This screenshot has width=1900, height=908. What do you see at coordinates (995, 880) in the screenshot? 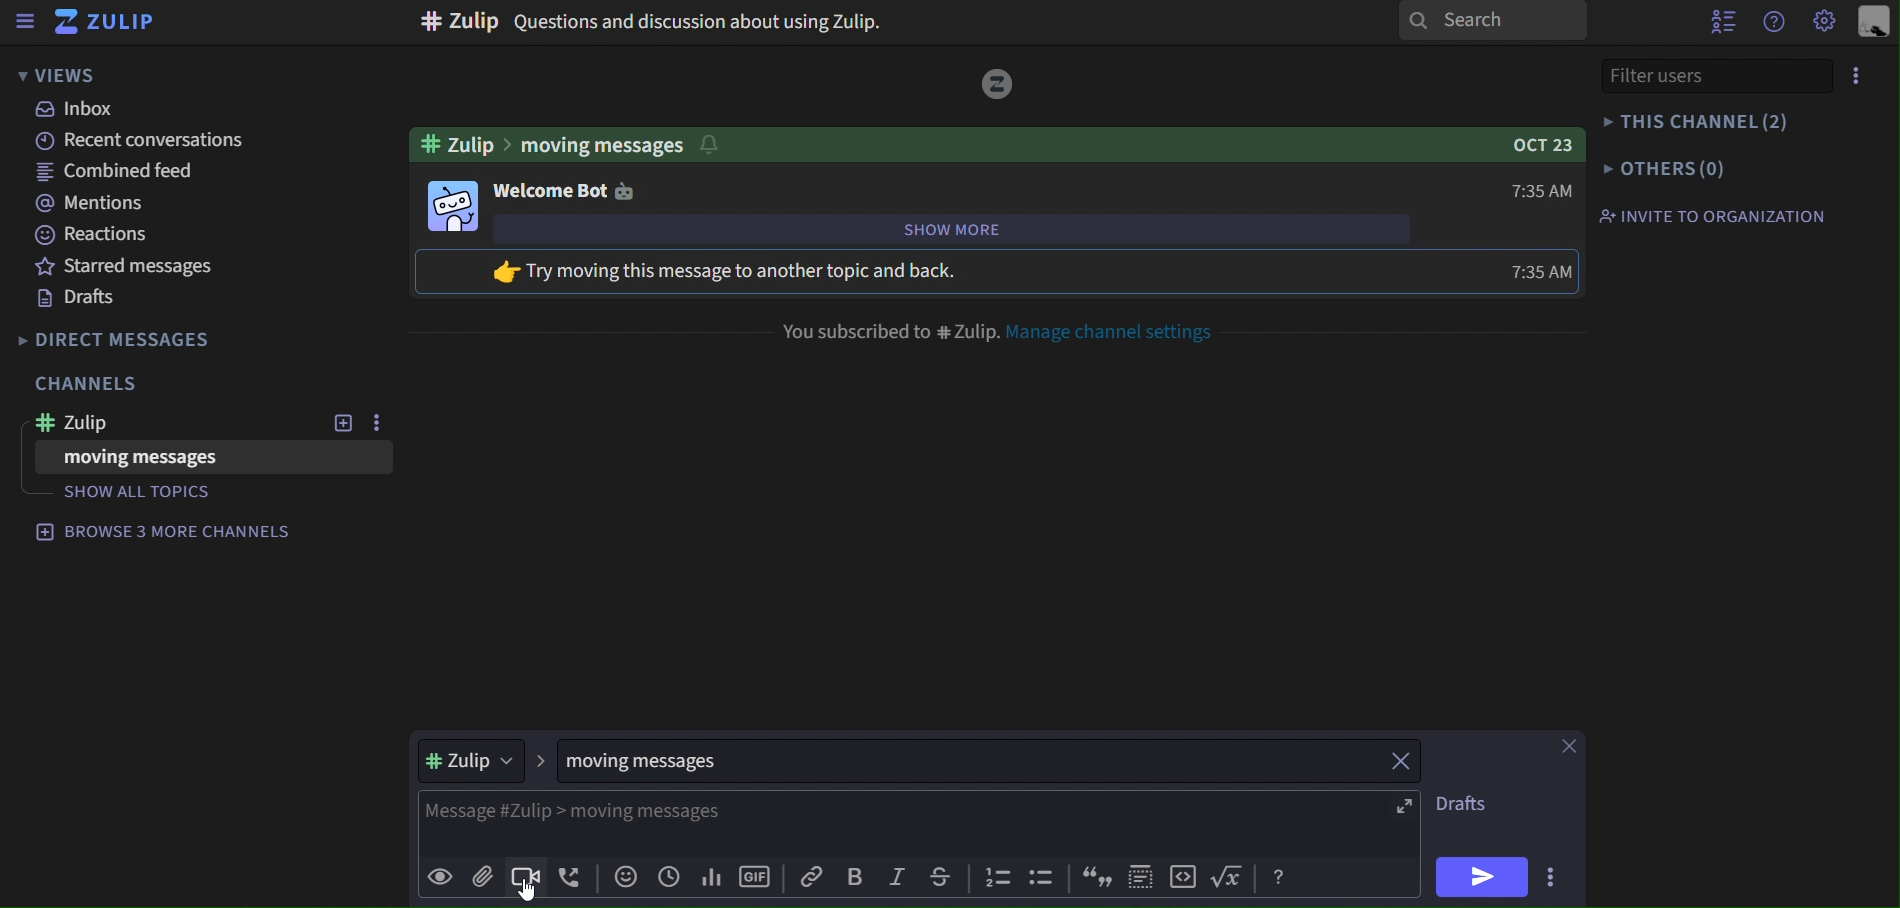
I see `icon` at bounding box center [995, 880].